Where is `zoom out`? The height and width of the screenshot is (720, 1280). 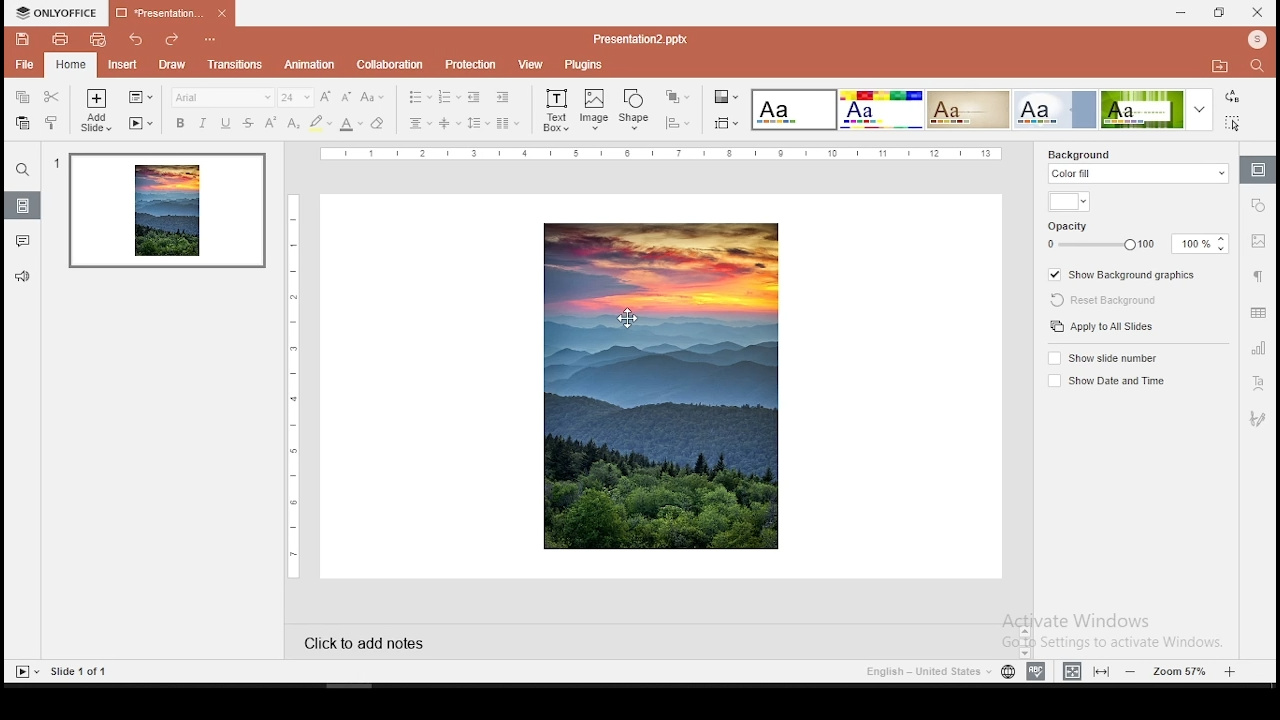
zoom out is located at coordinates (1132, 670).